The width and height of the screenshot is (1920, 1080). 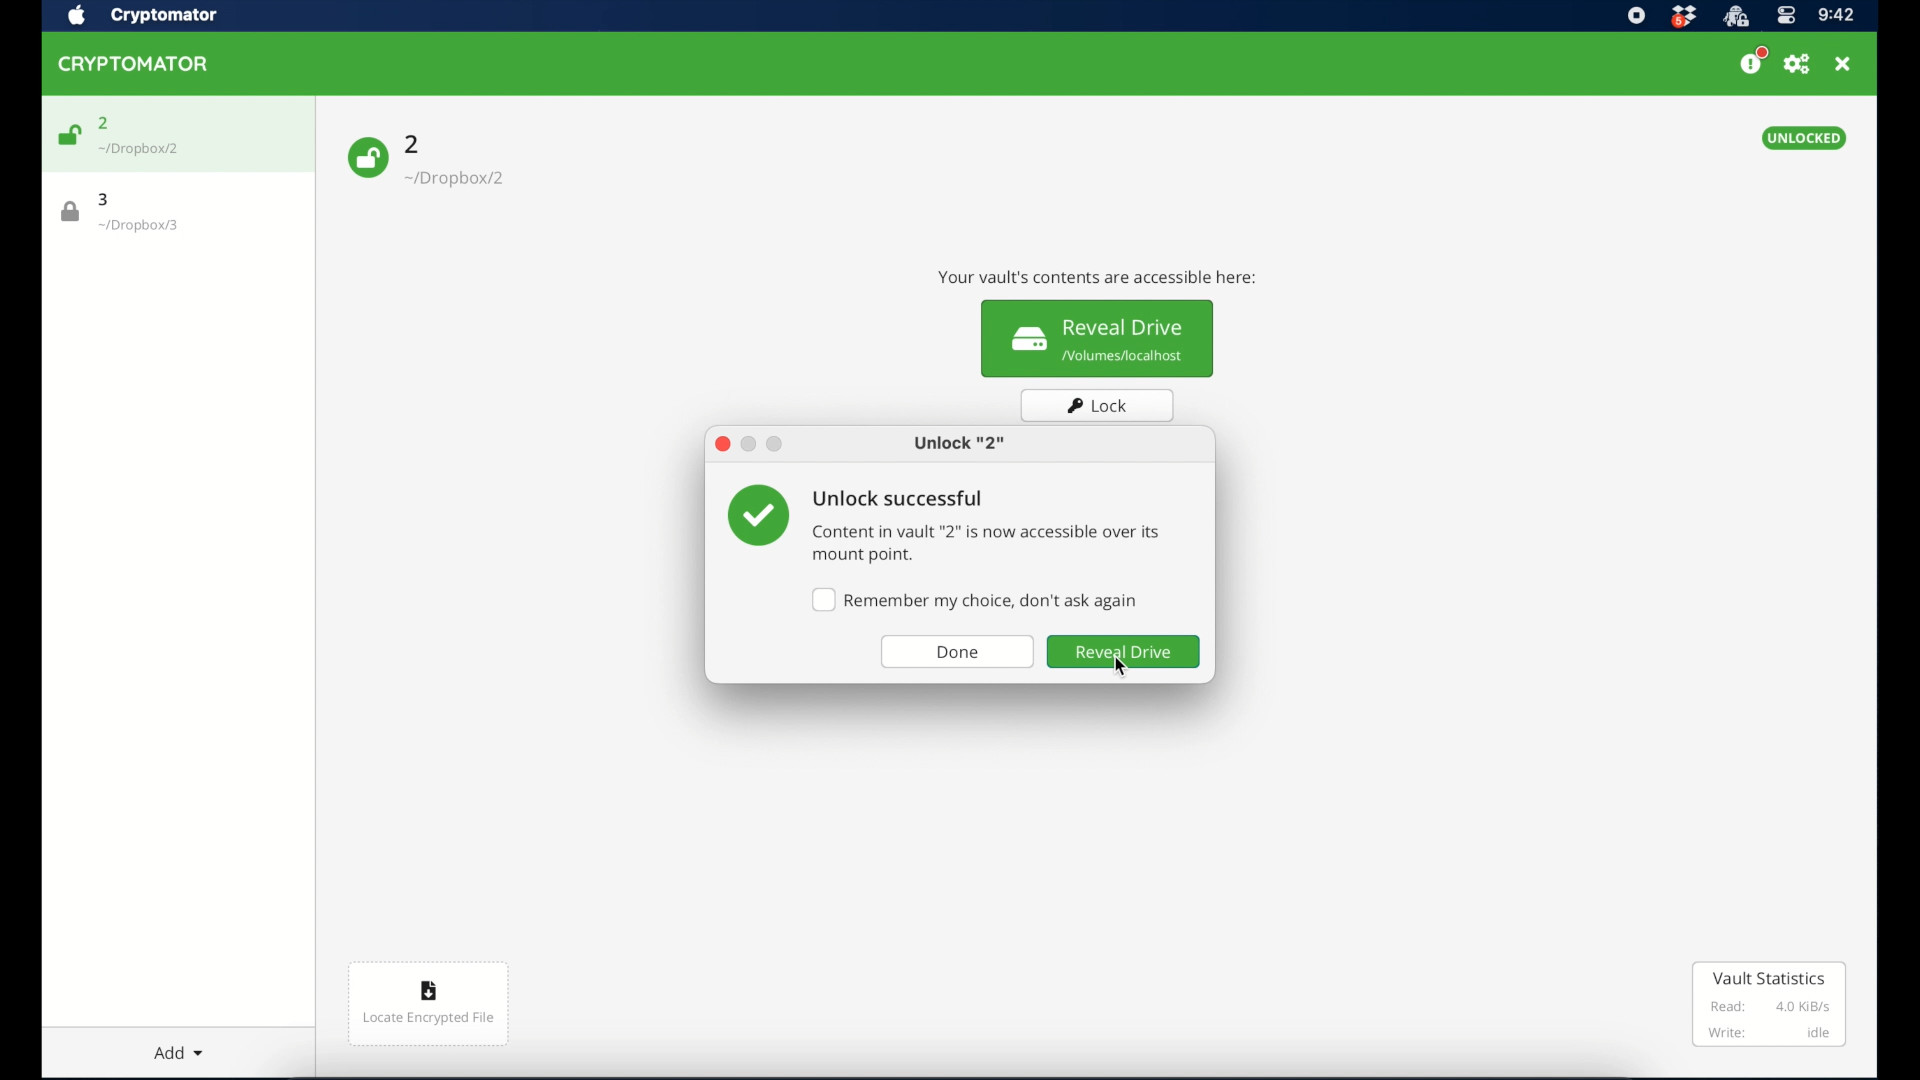 What do you see at coordinates (899, 500) in the screenshot?
I see `unlock successful` at bounding box center [899, 500].